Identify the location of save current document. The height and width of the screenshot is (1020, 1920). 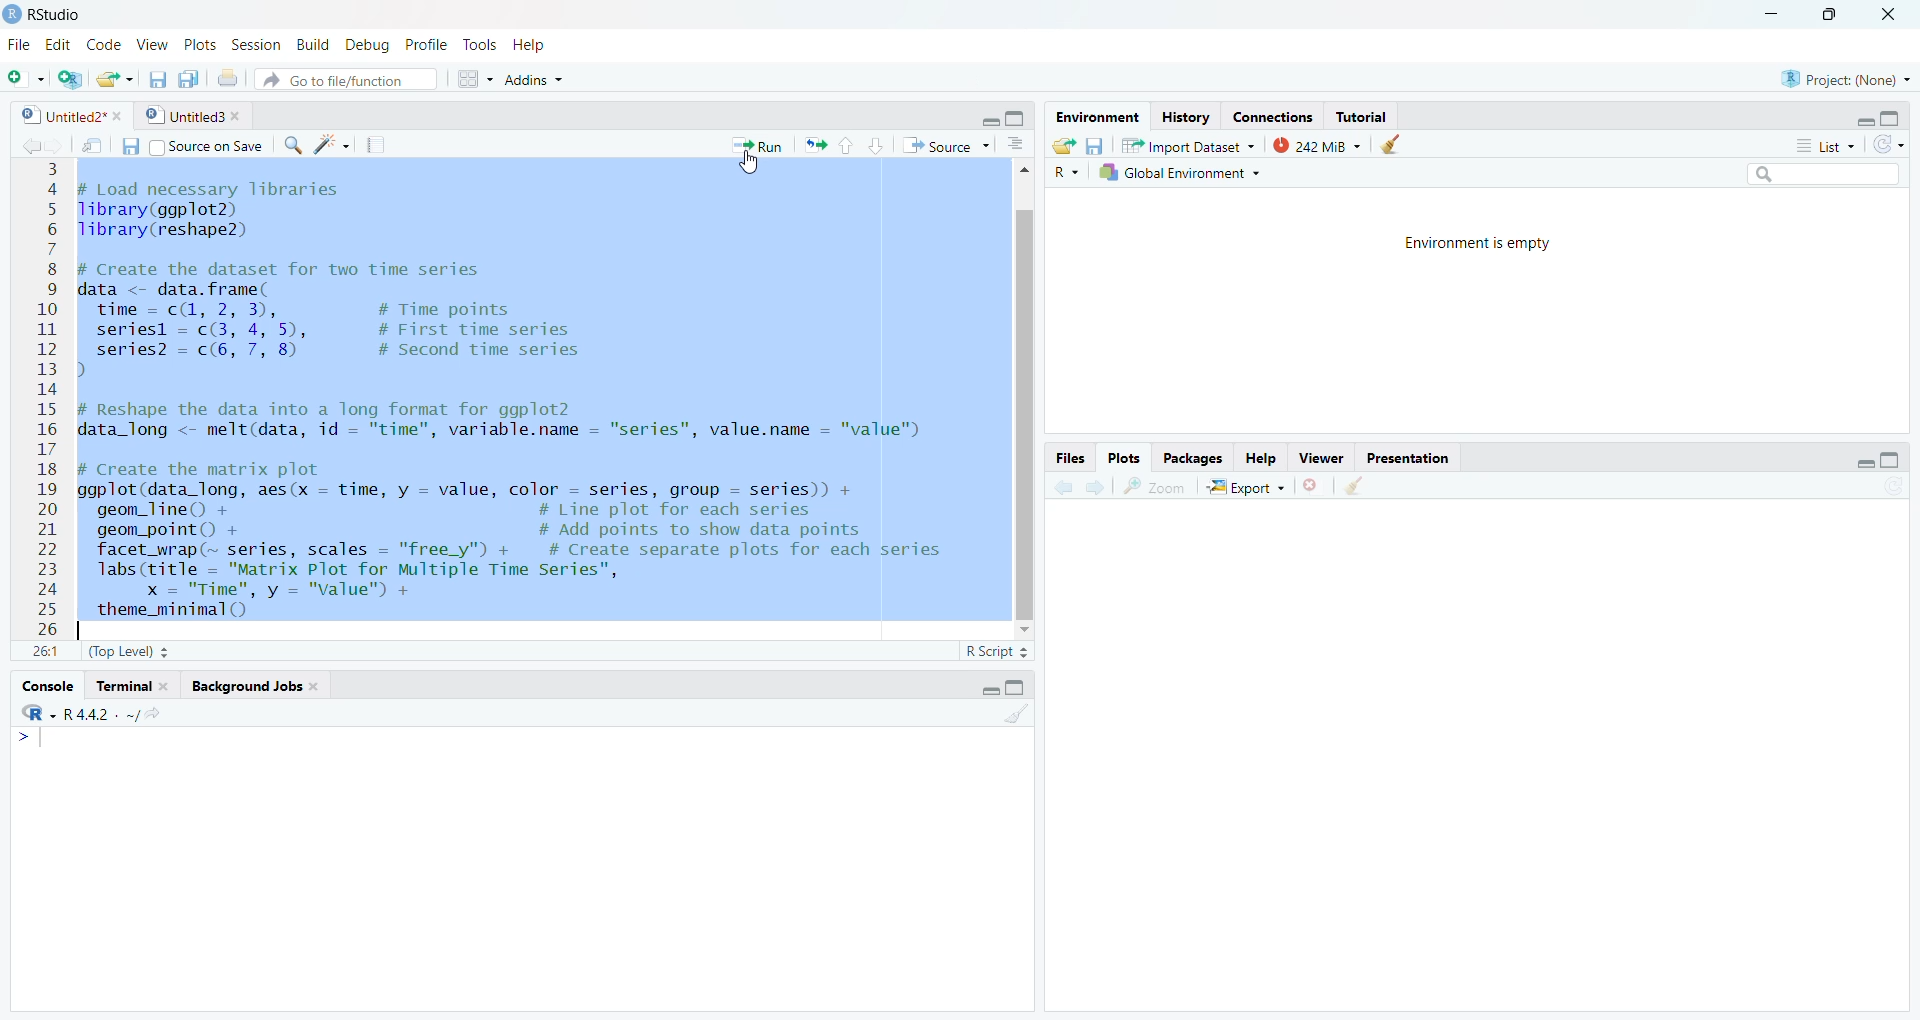
(155, 78).